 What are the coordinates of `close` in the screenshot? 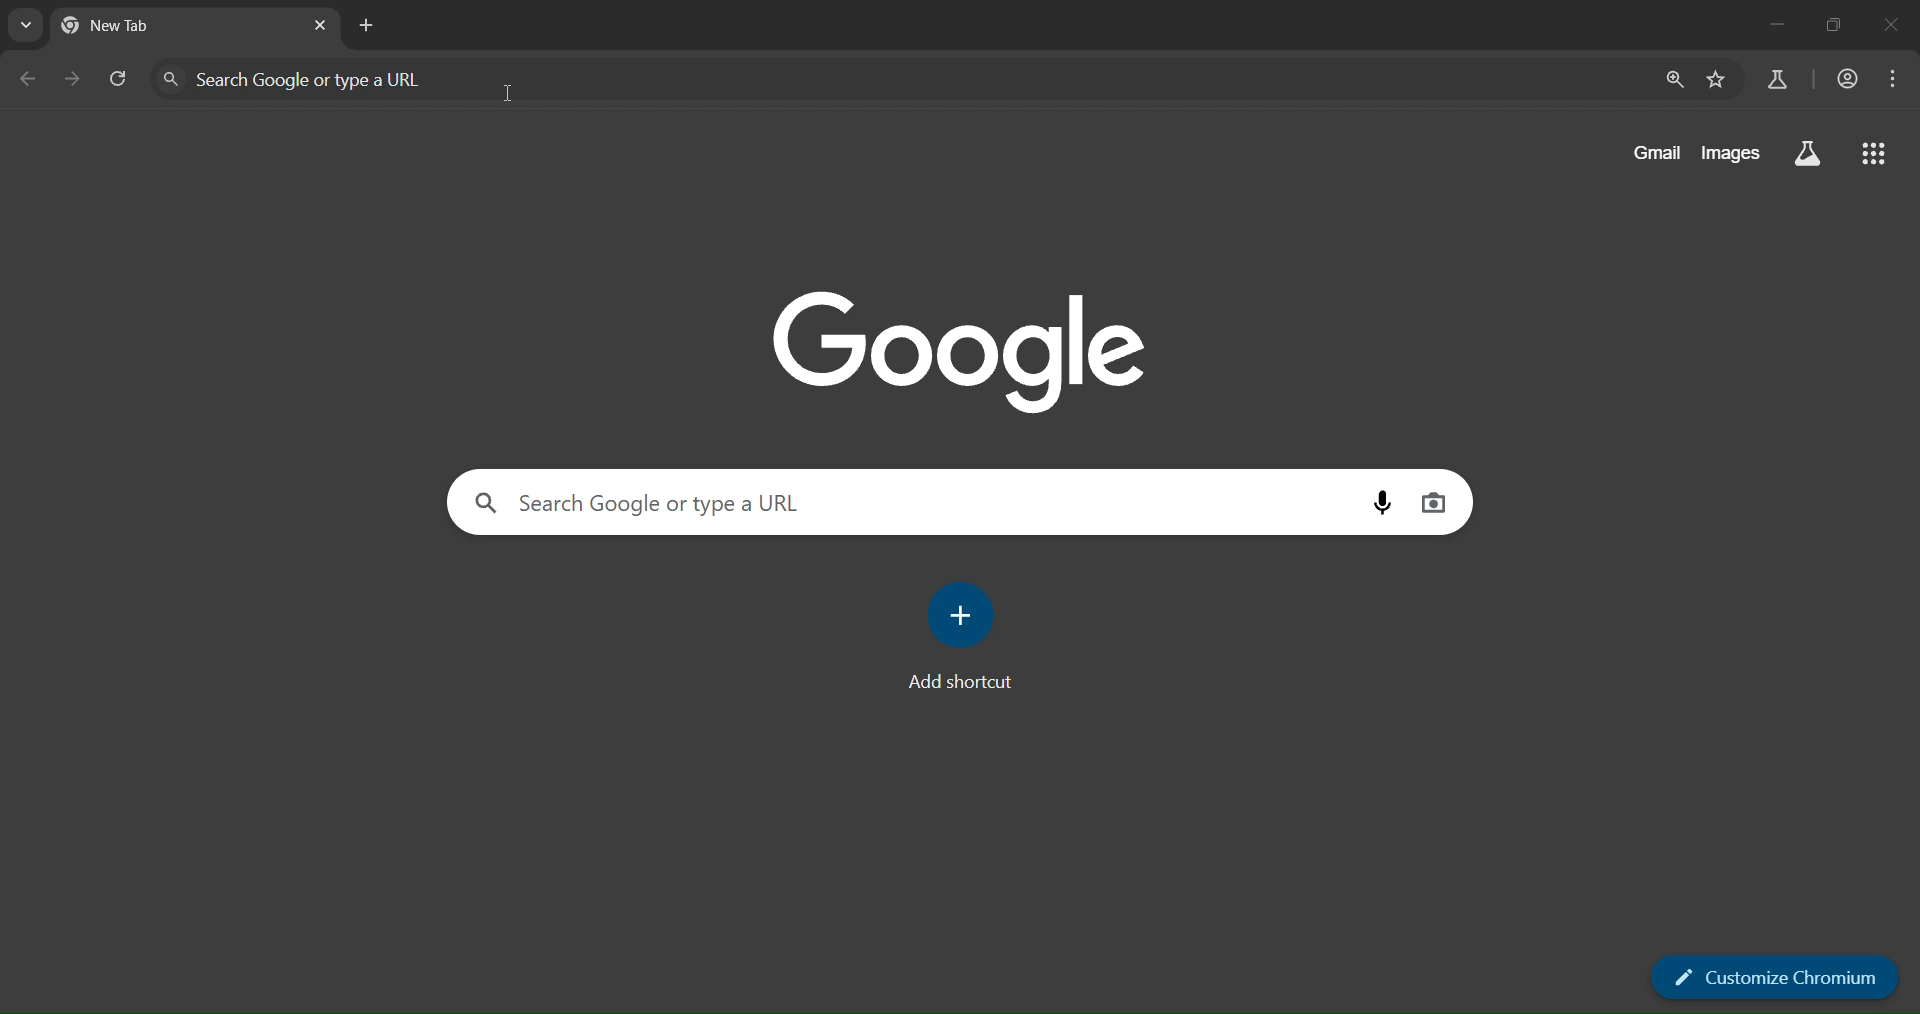 It's located at (1889, 25).